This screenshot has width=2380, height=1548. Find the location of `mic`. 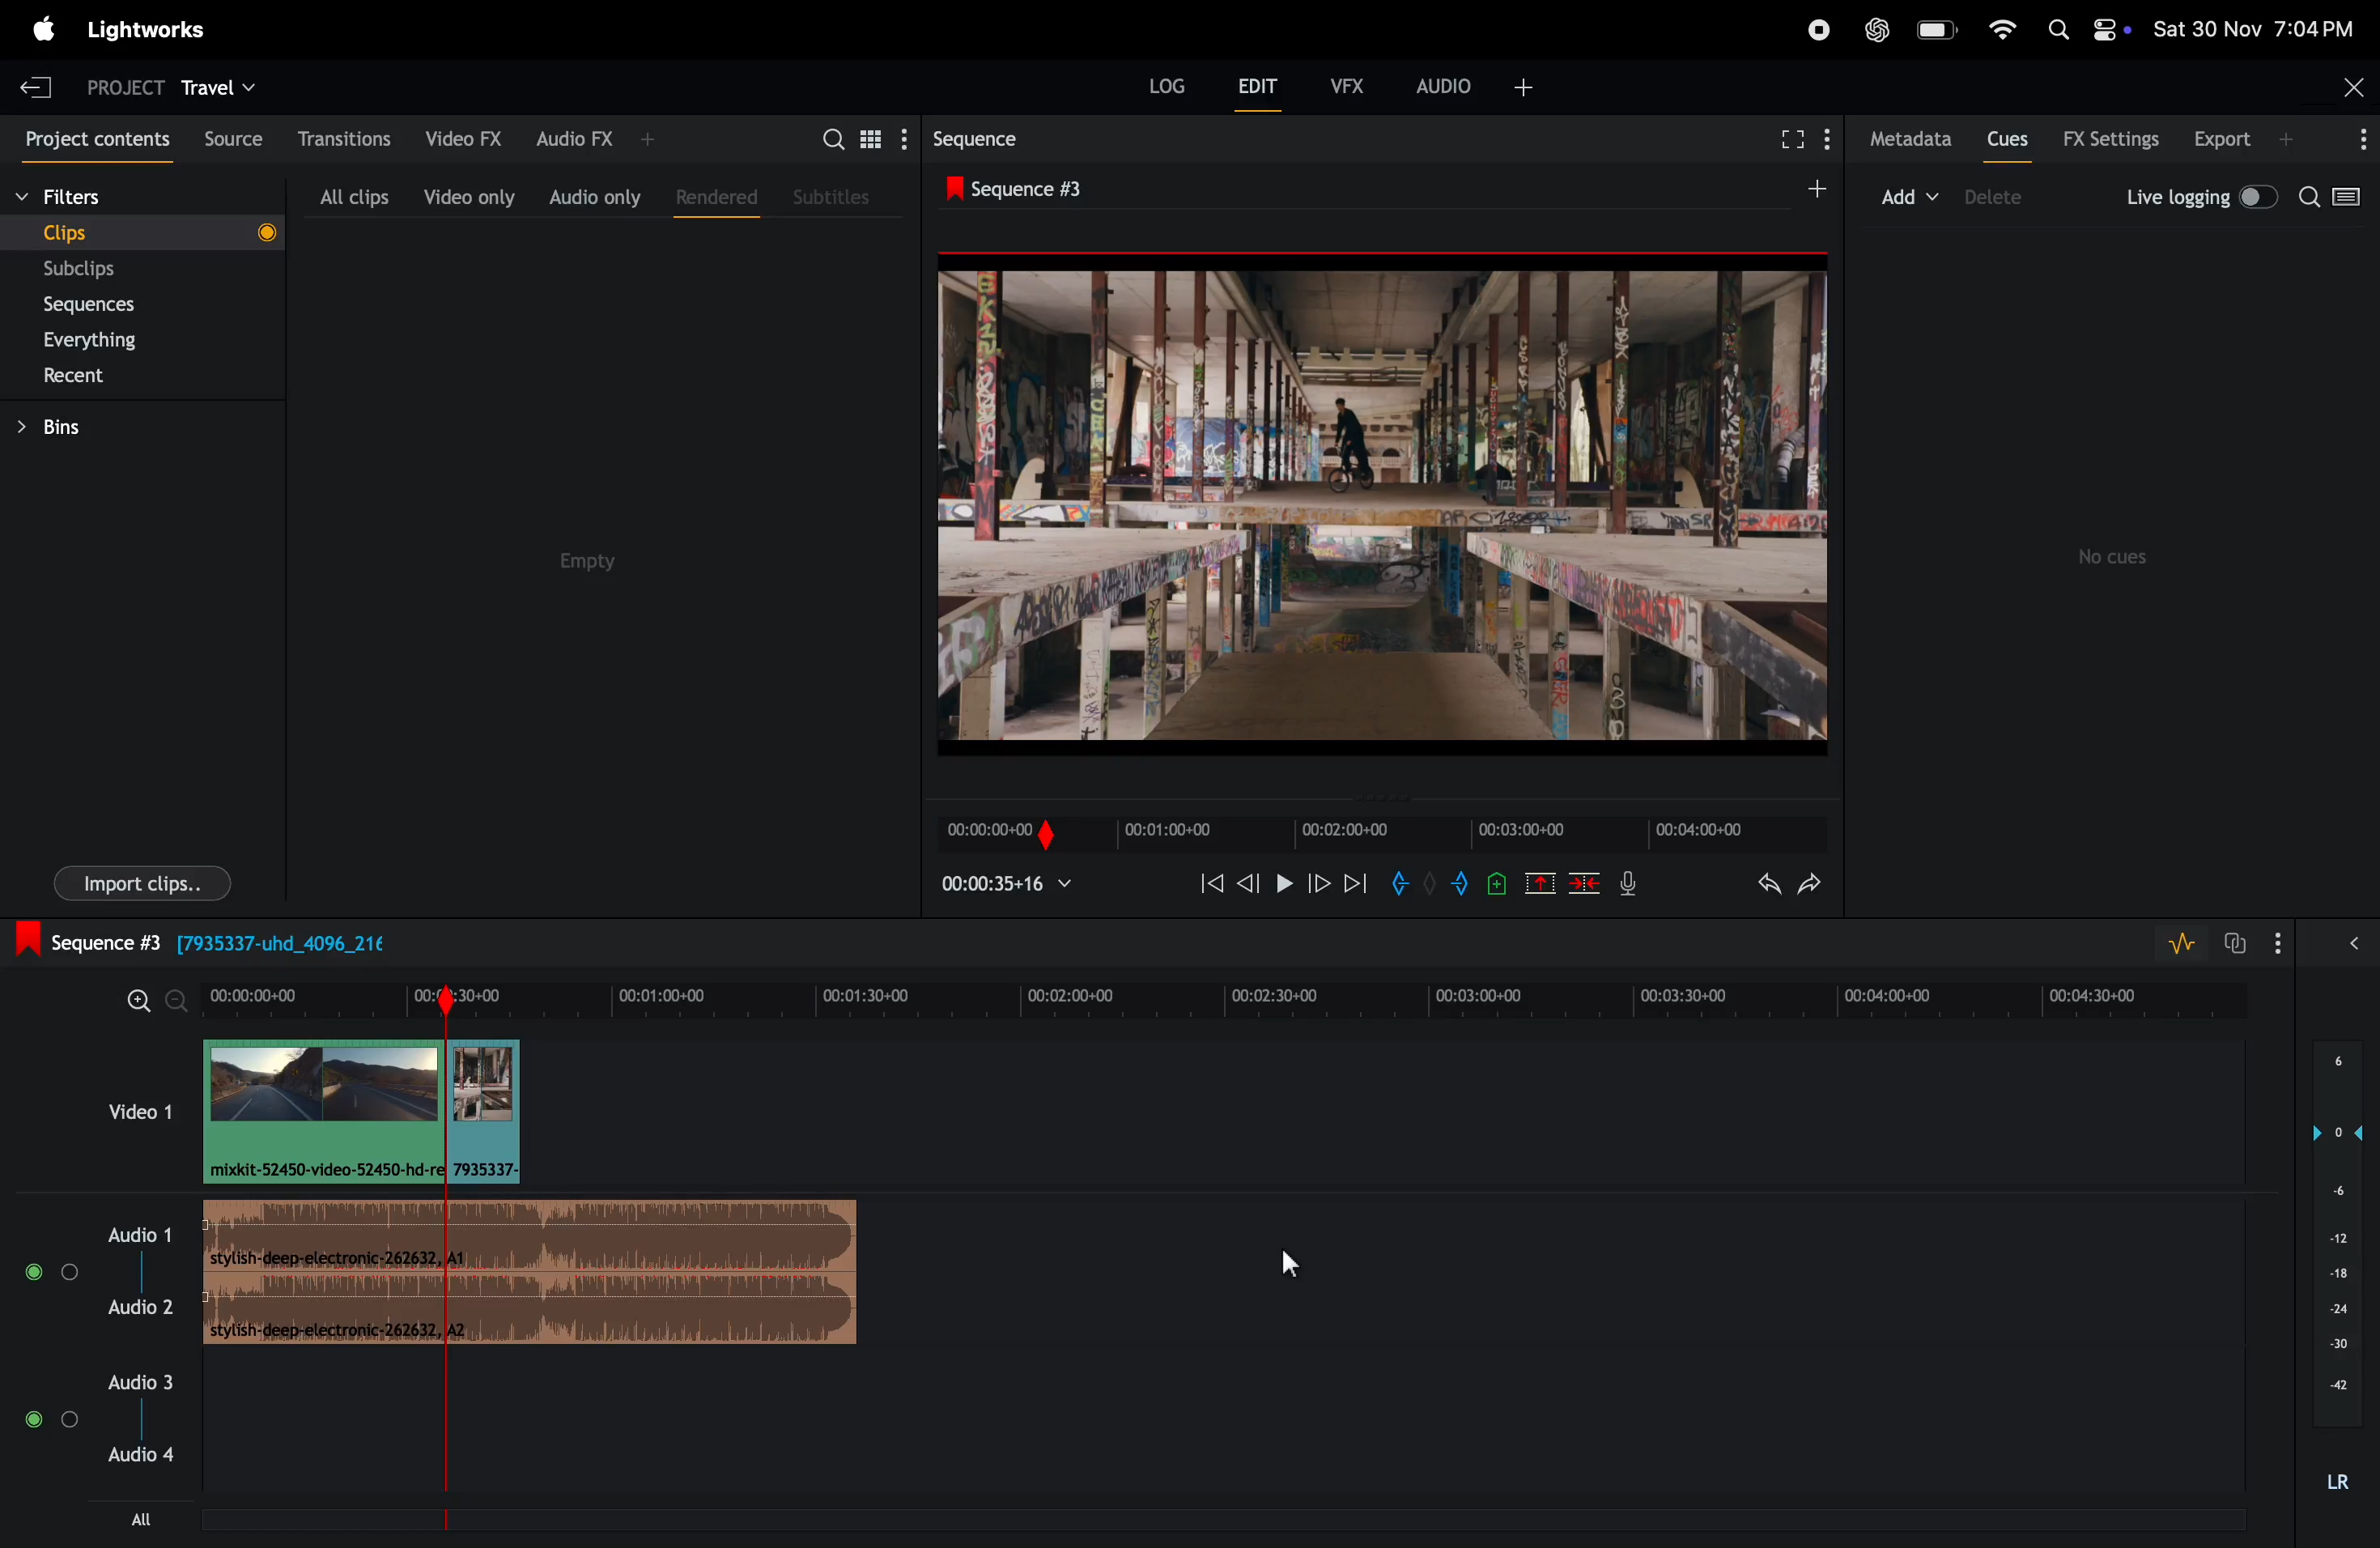

mic is located at coordinates (1626, 887).